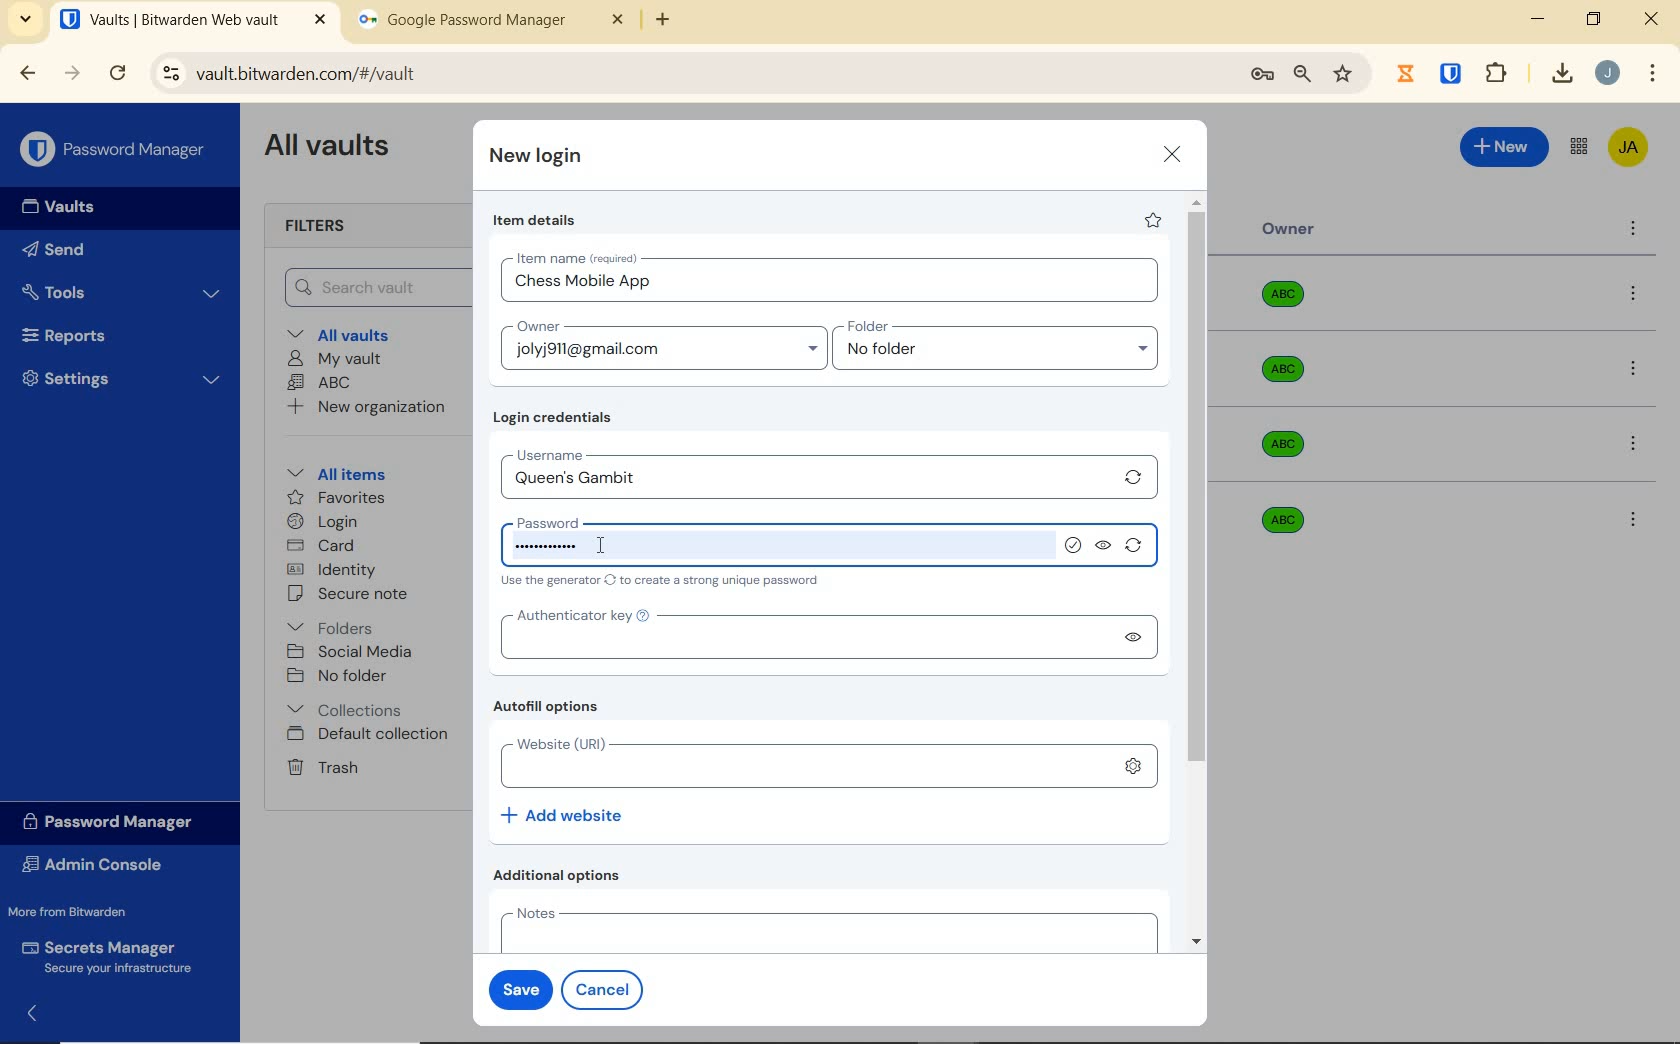  I want to click on restore, so click(1592, 19).